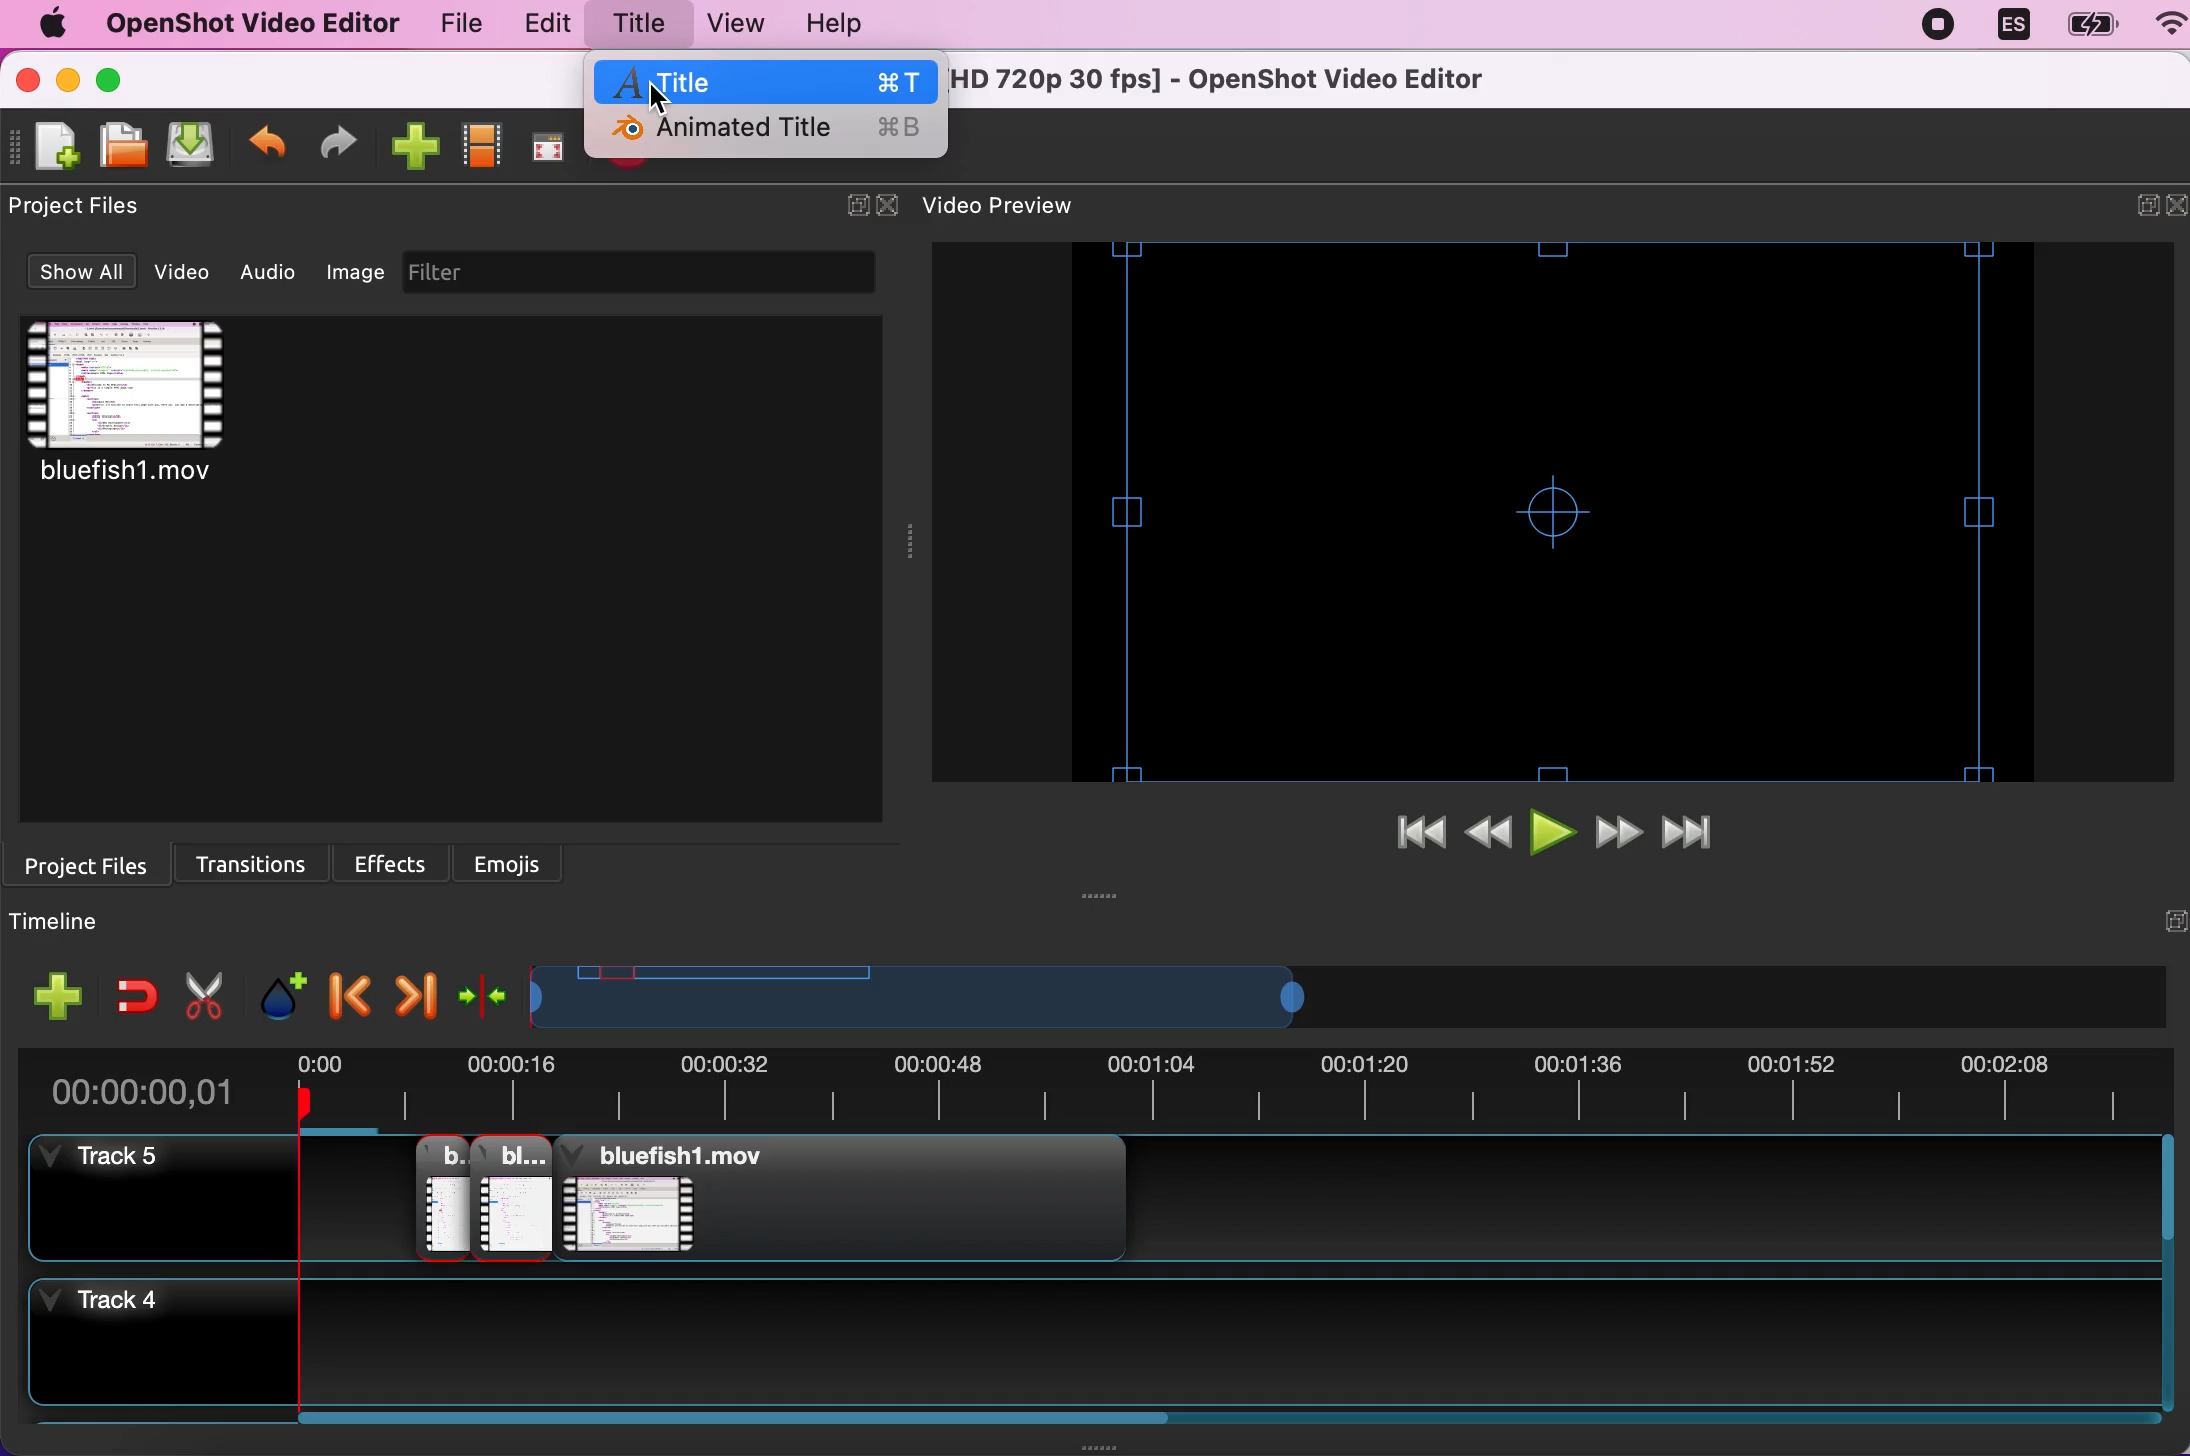 The height and width of the screenshot is (1456, 2190). What do you see at coordinates (1274, 77) in the screenshot?
I see `* untitled project [hd 720p 30 fps] - openshot video editor` at bounding box center [1274, 77].